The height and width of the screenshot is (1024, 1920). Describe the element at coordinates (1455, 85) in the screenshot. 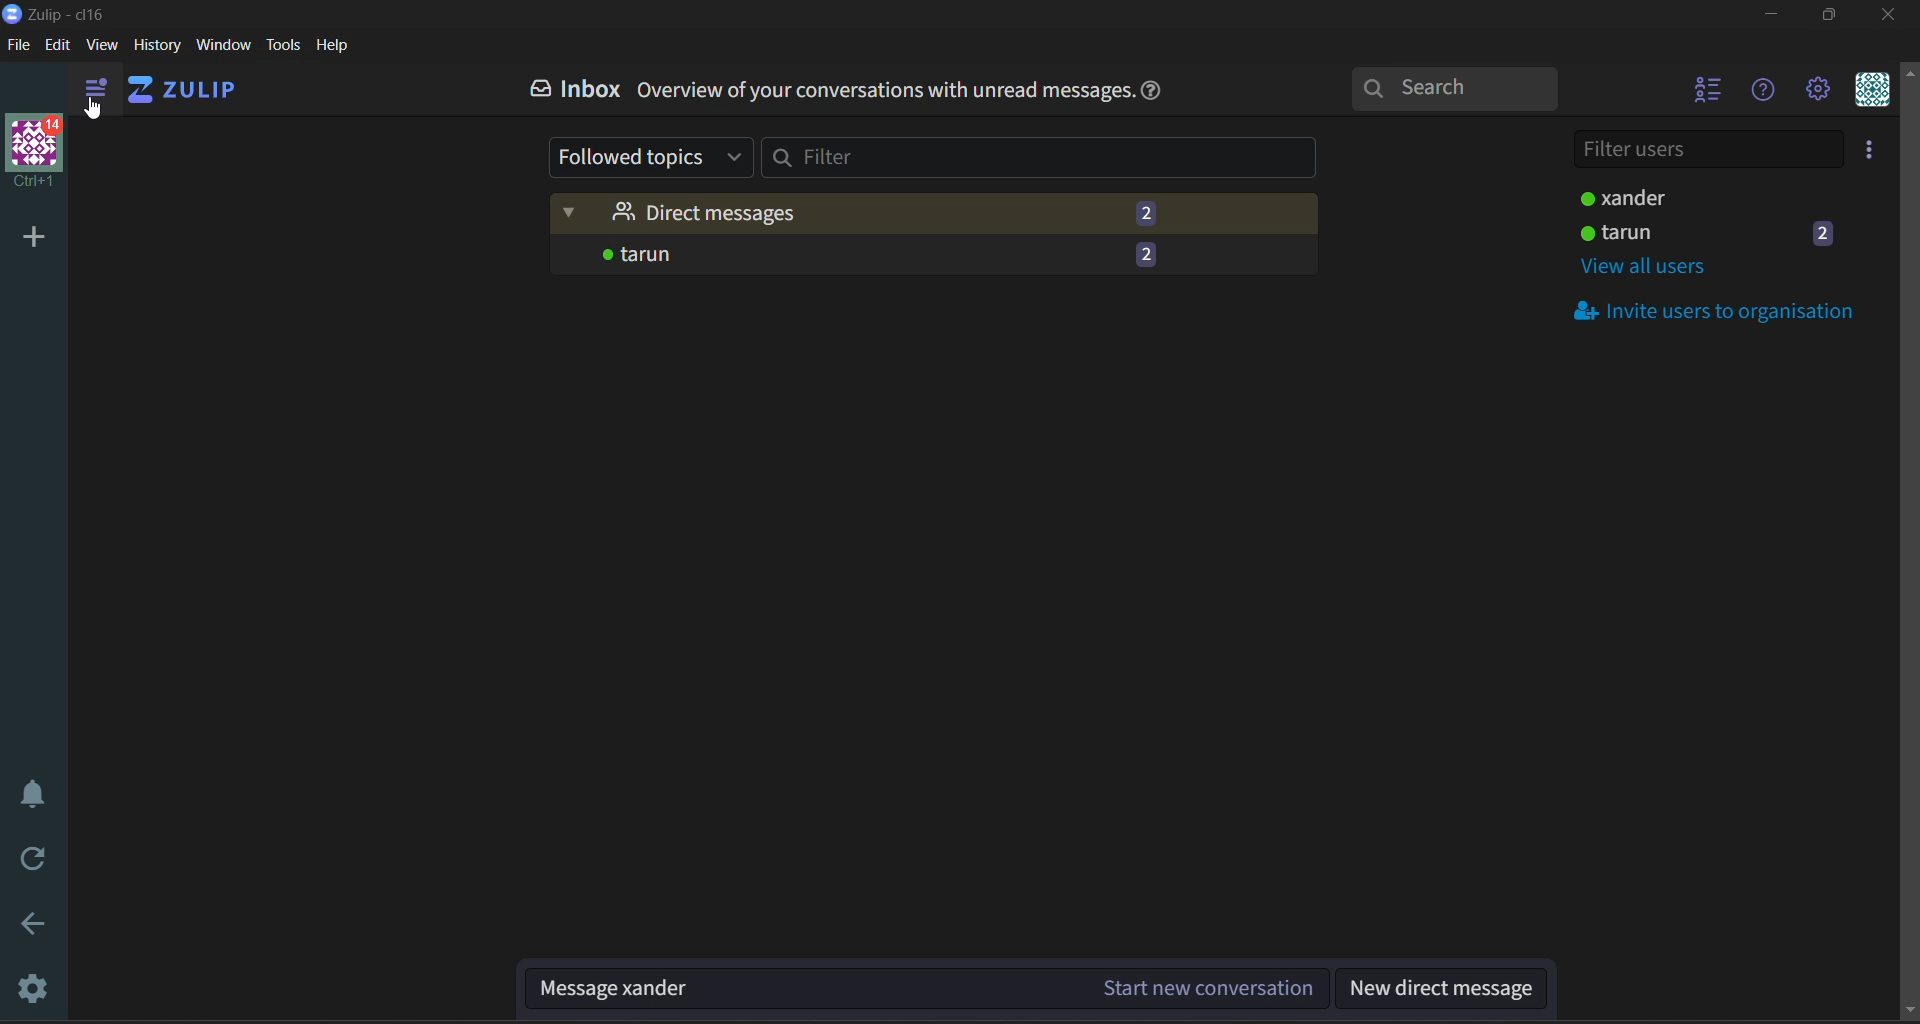

I see `search` at that location.